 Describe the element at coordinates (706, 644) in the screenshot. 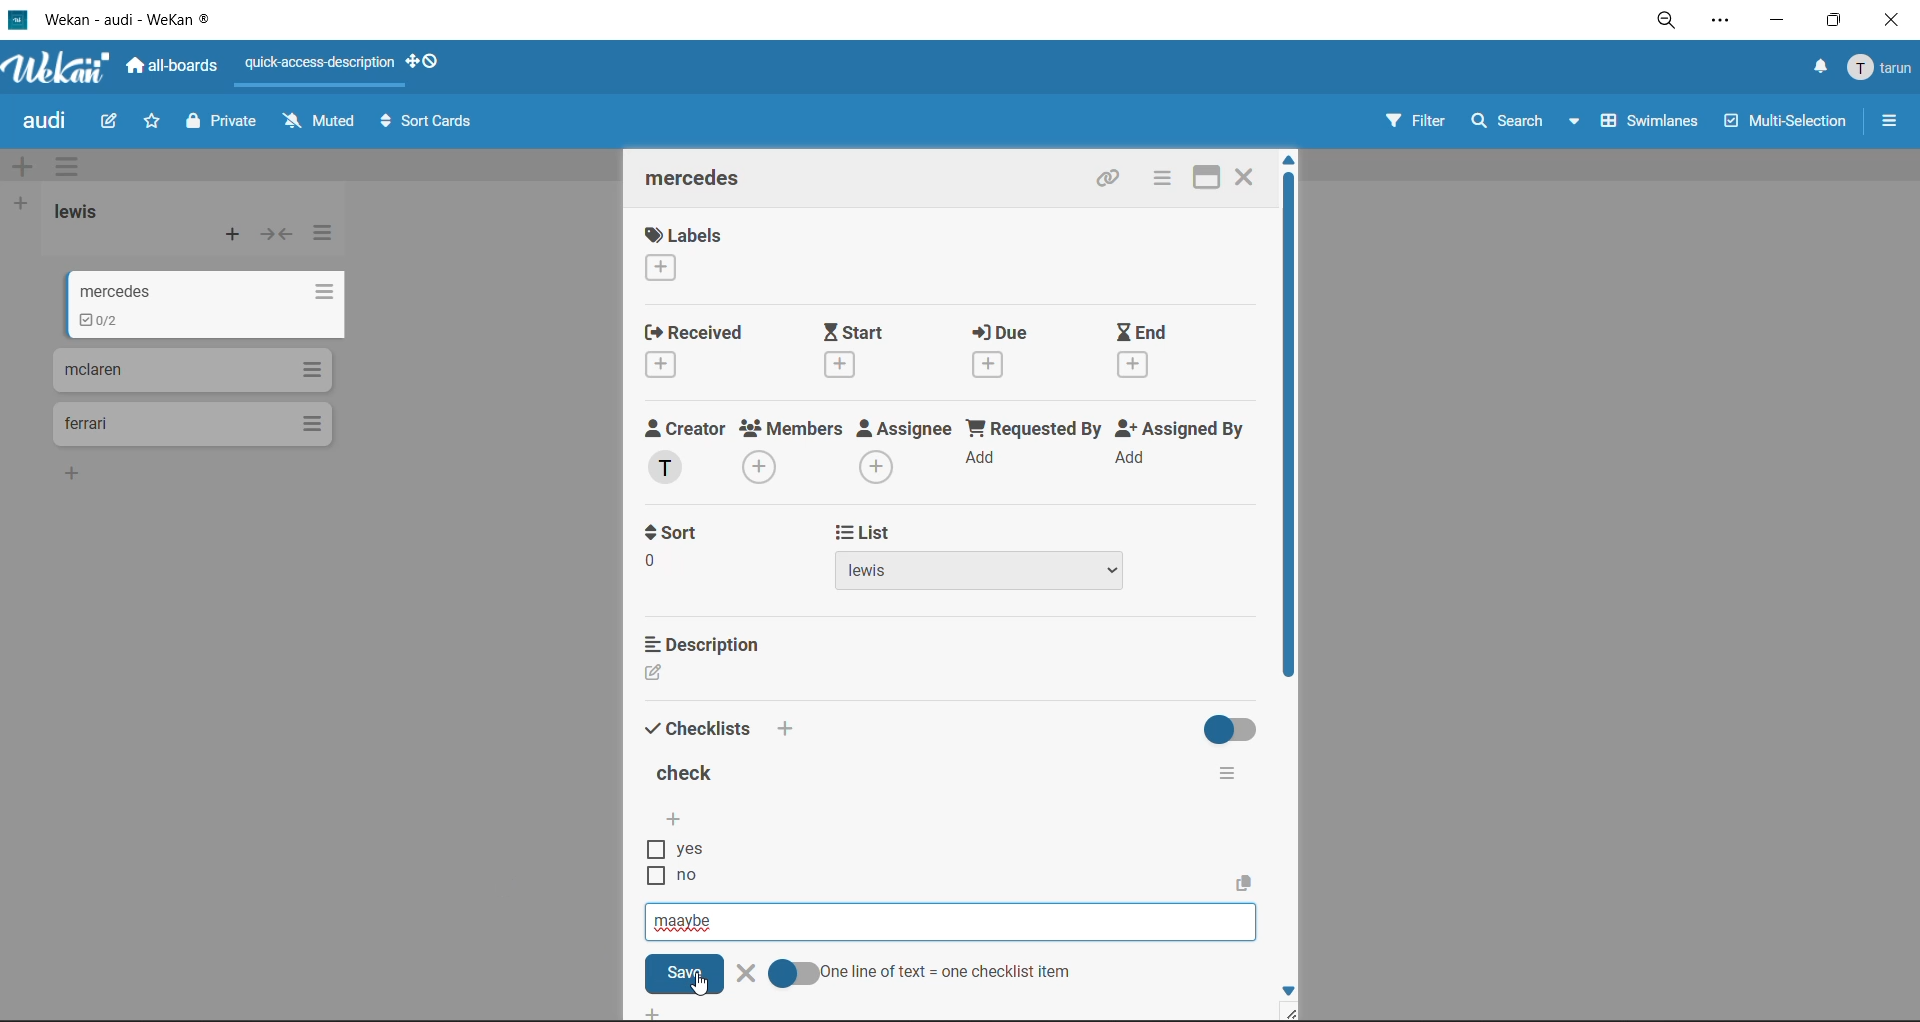

I see `description` at that location.